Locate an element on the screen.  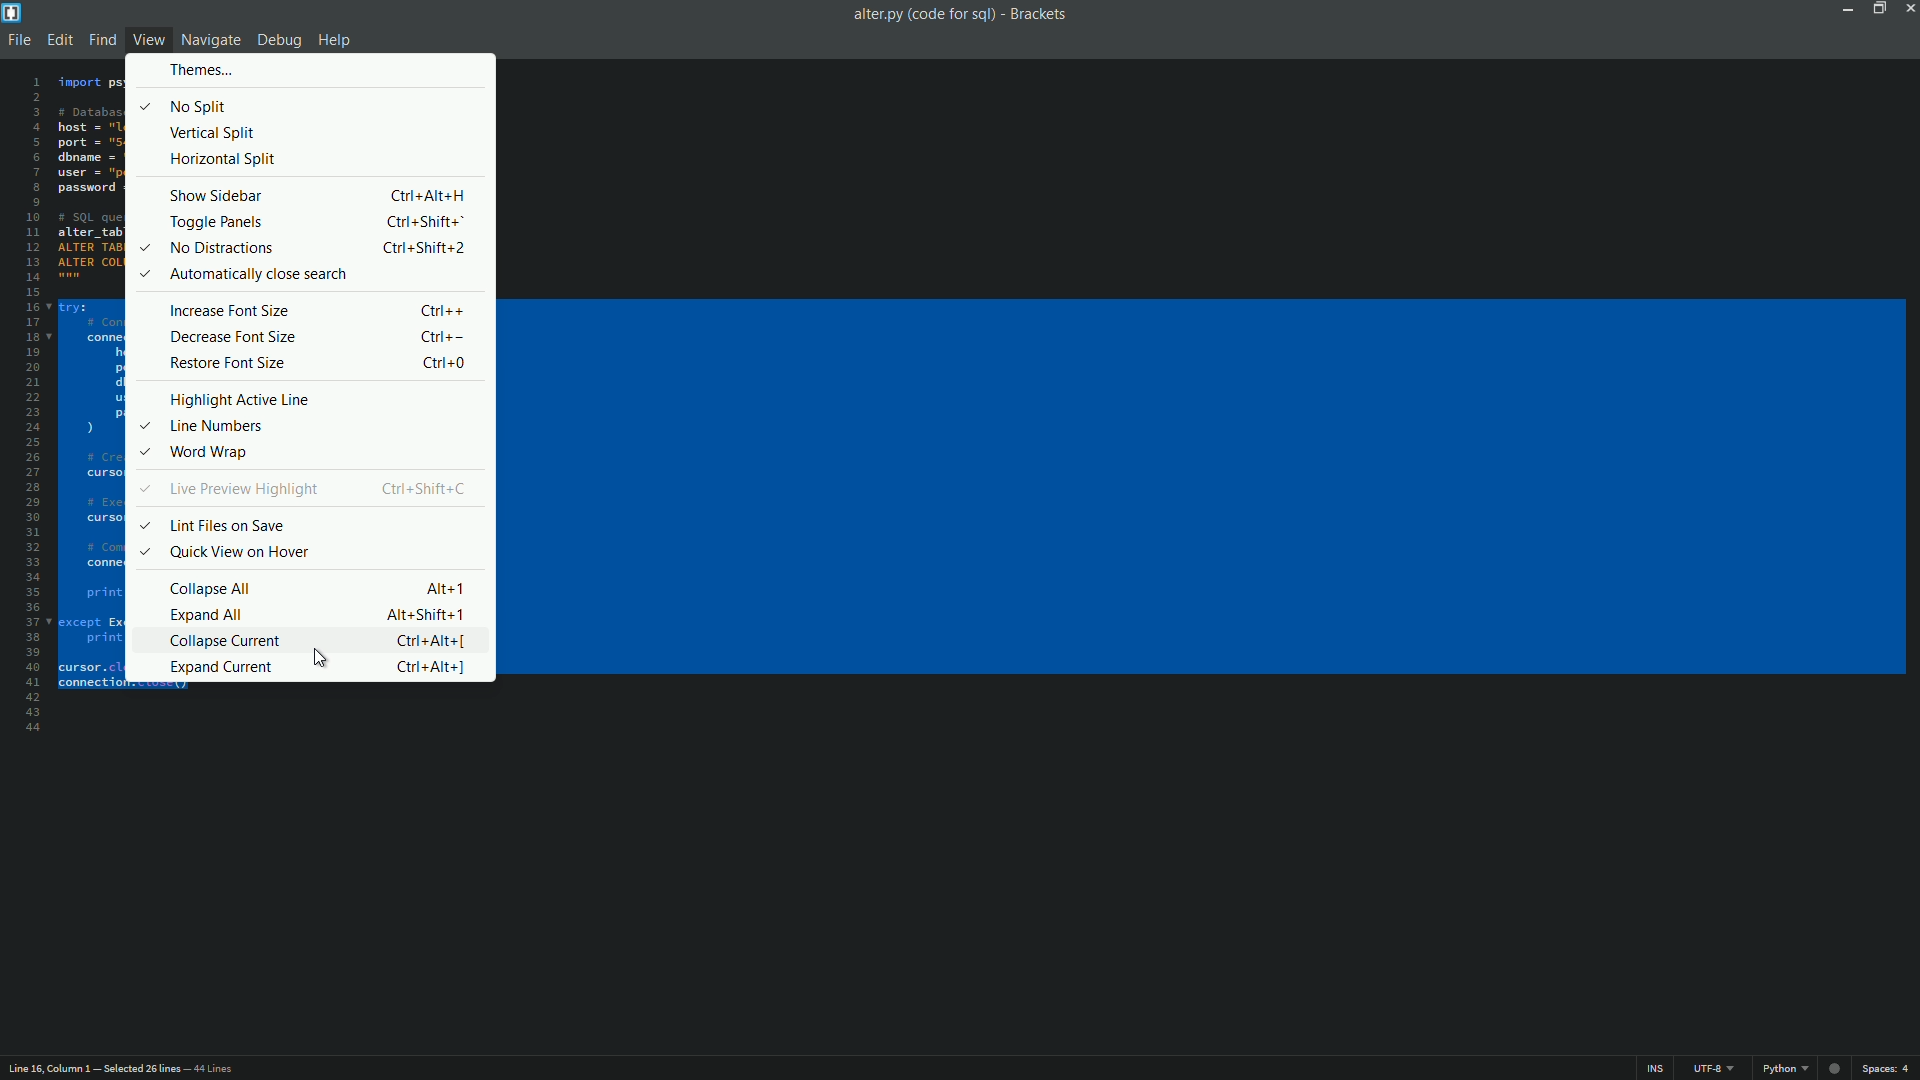
keyboard shortcut is located at coordinates (447, 363).